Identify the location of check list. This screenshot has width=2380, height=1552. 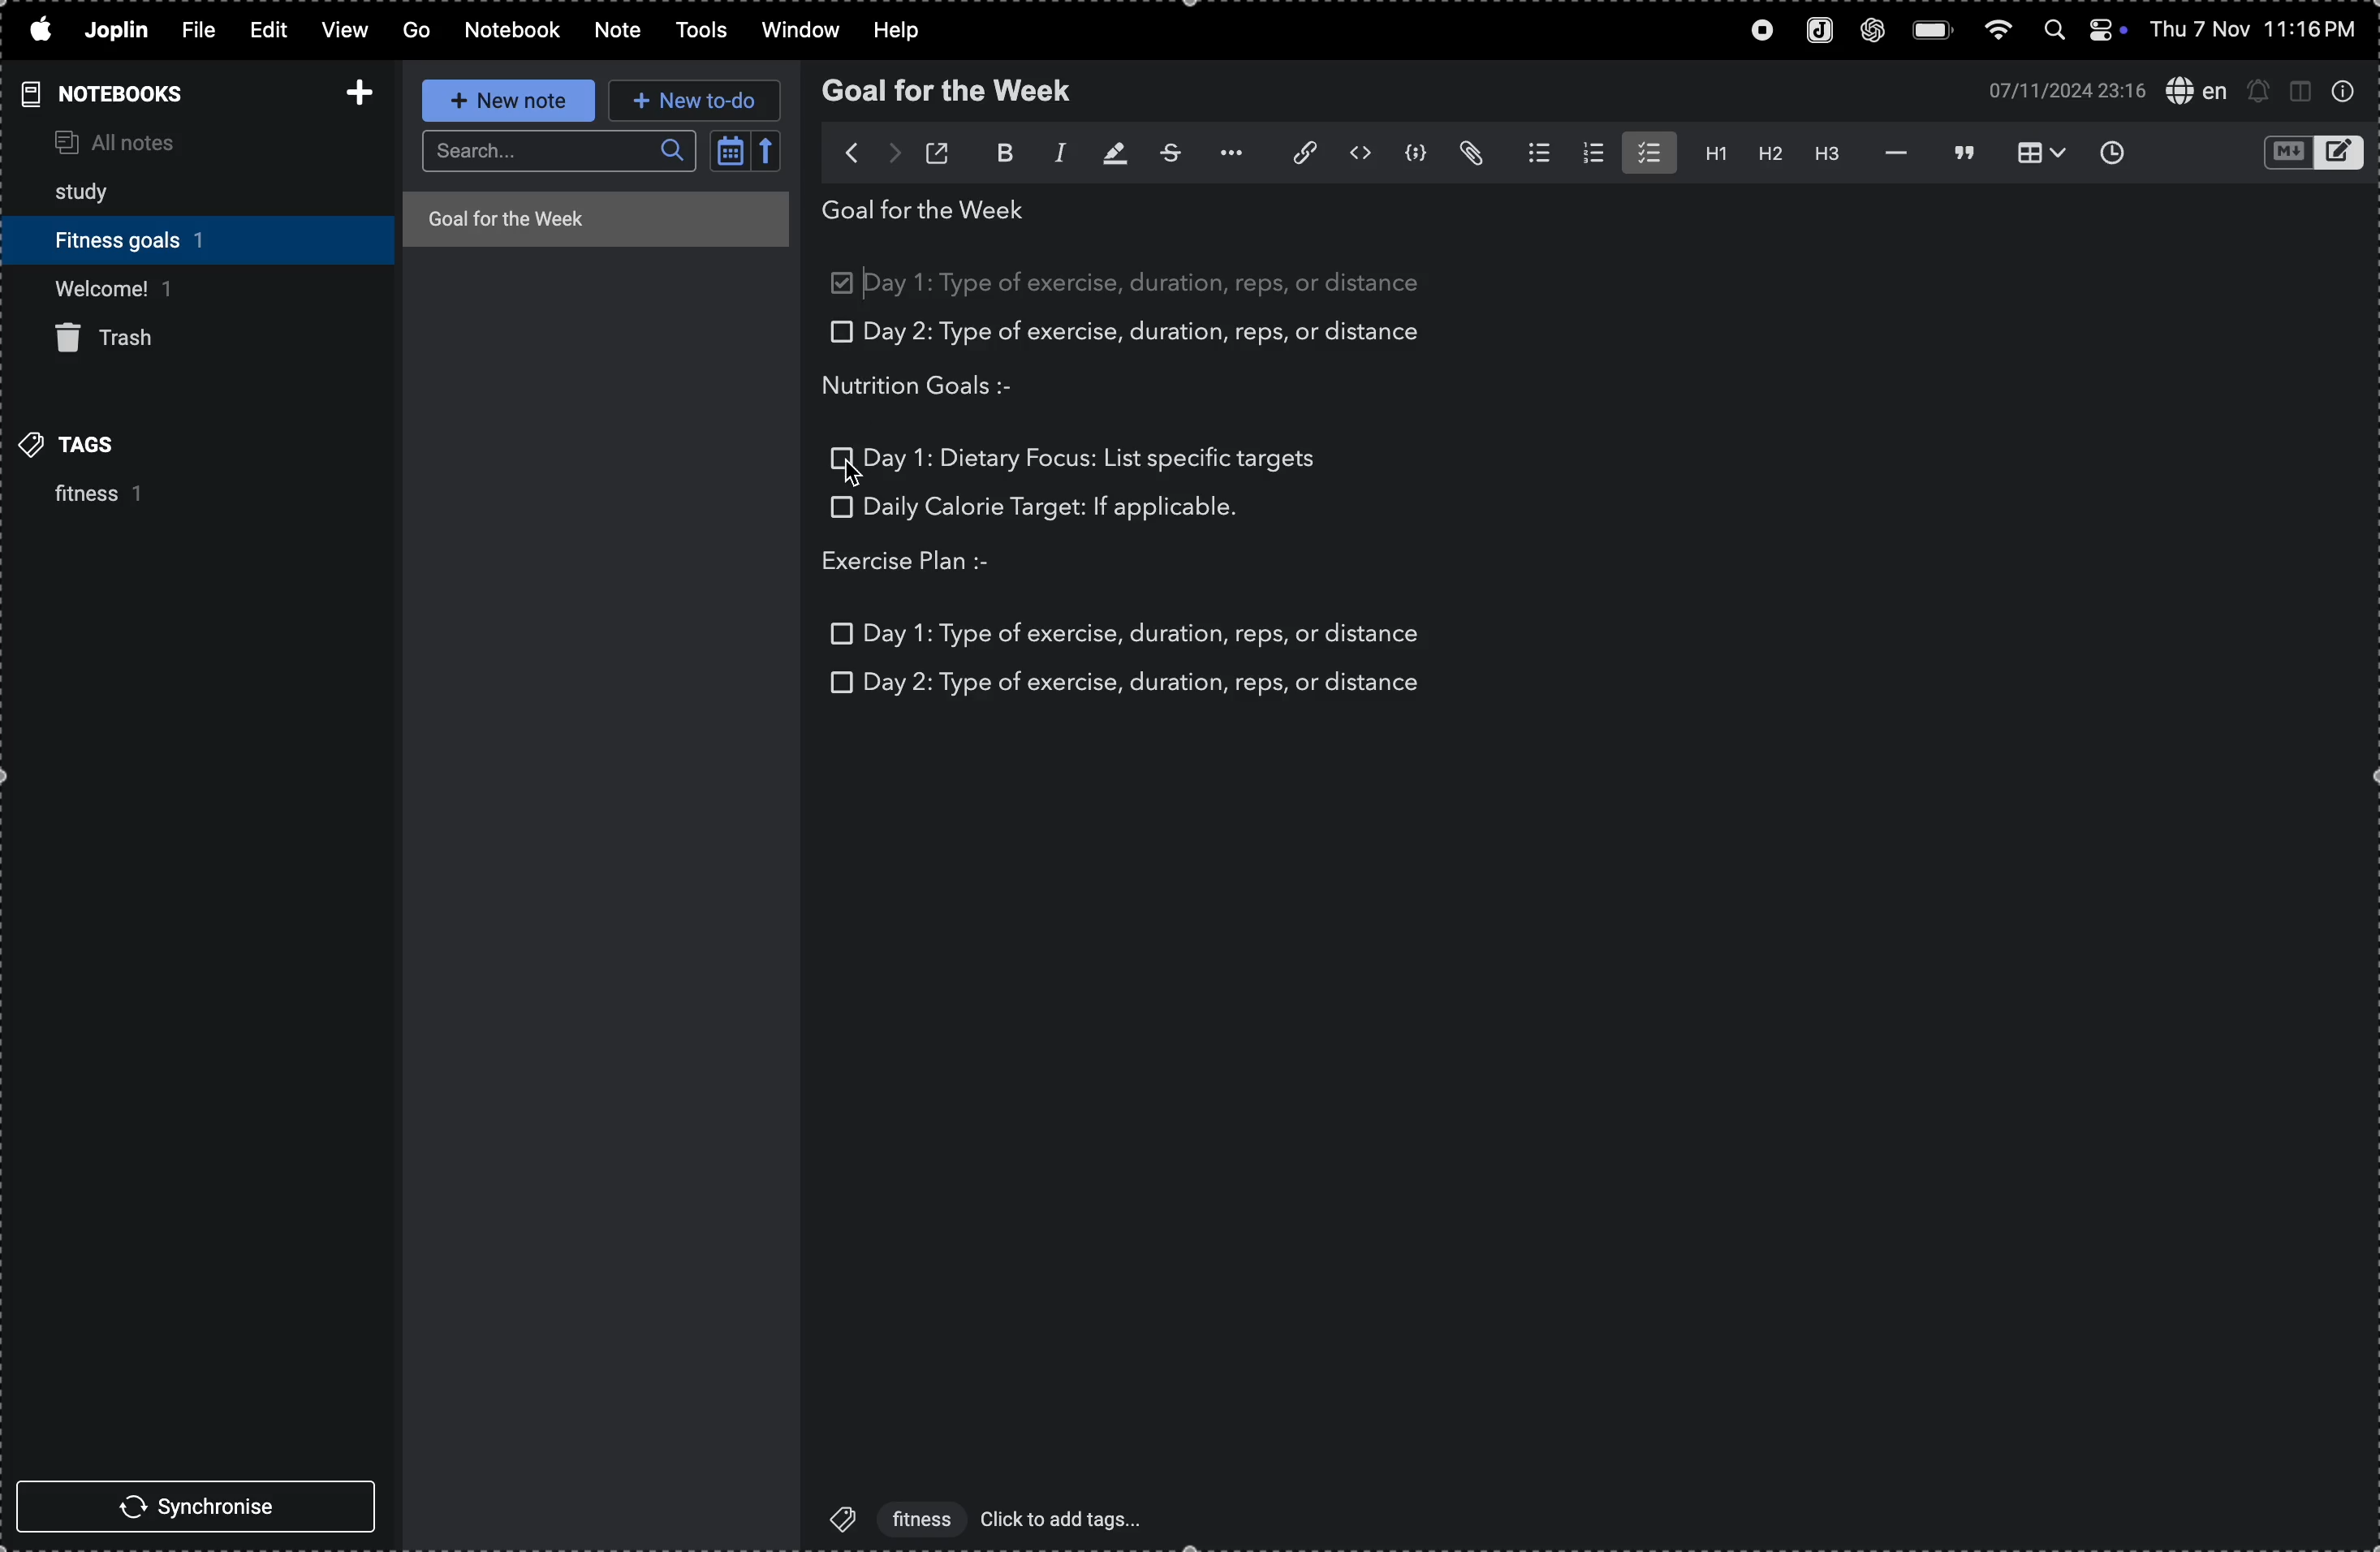
(1647, 152).